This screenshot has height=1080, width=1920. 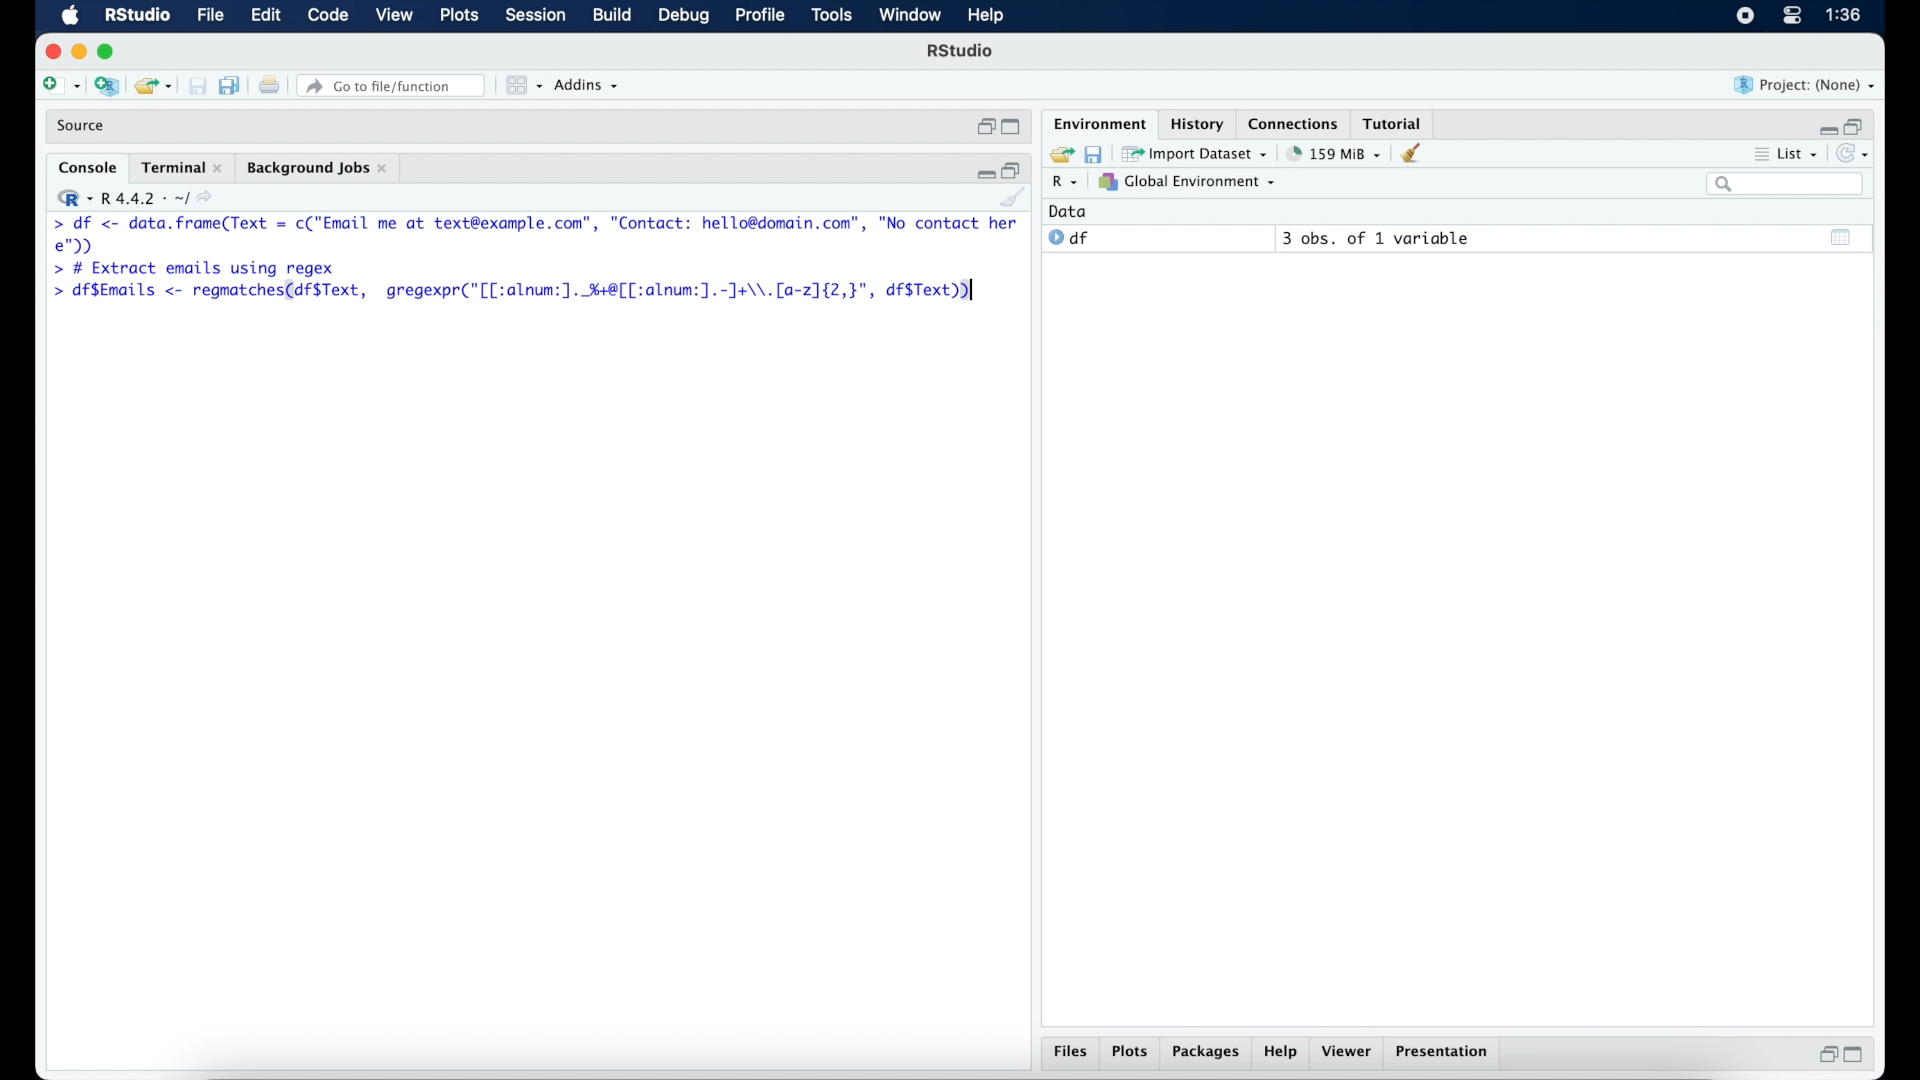 What do you see at coordinates (1069, 211) in the screenshot?
I see `date` at bounding box center [1069, 211].